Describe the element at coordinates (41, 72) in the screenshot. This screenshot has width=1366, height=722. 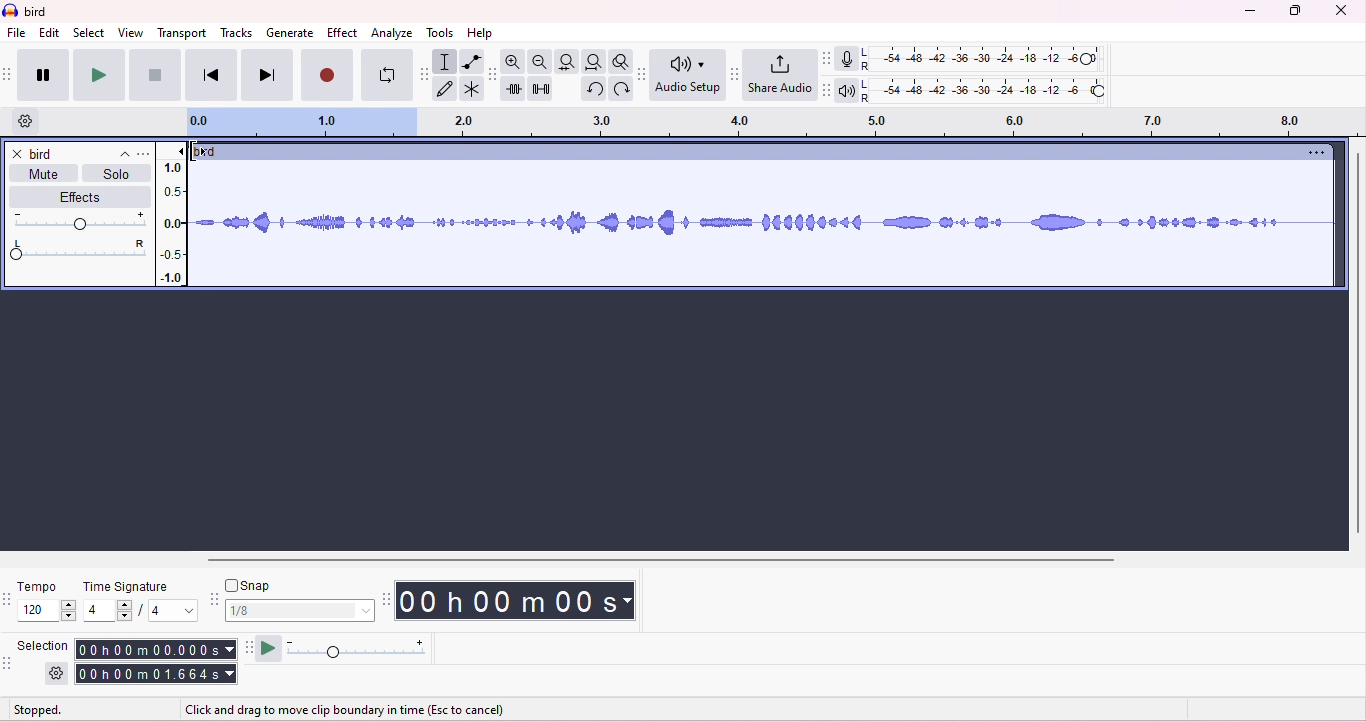
I see `pause` at that location.